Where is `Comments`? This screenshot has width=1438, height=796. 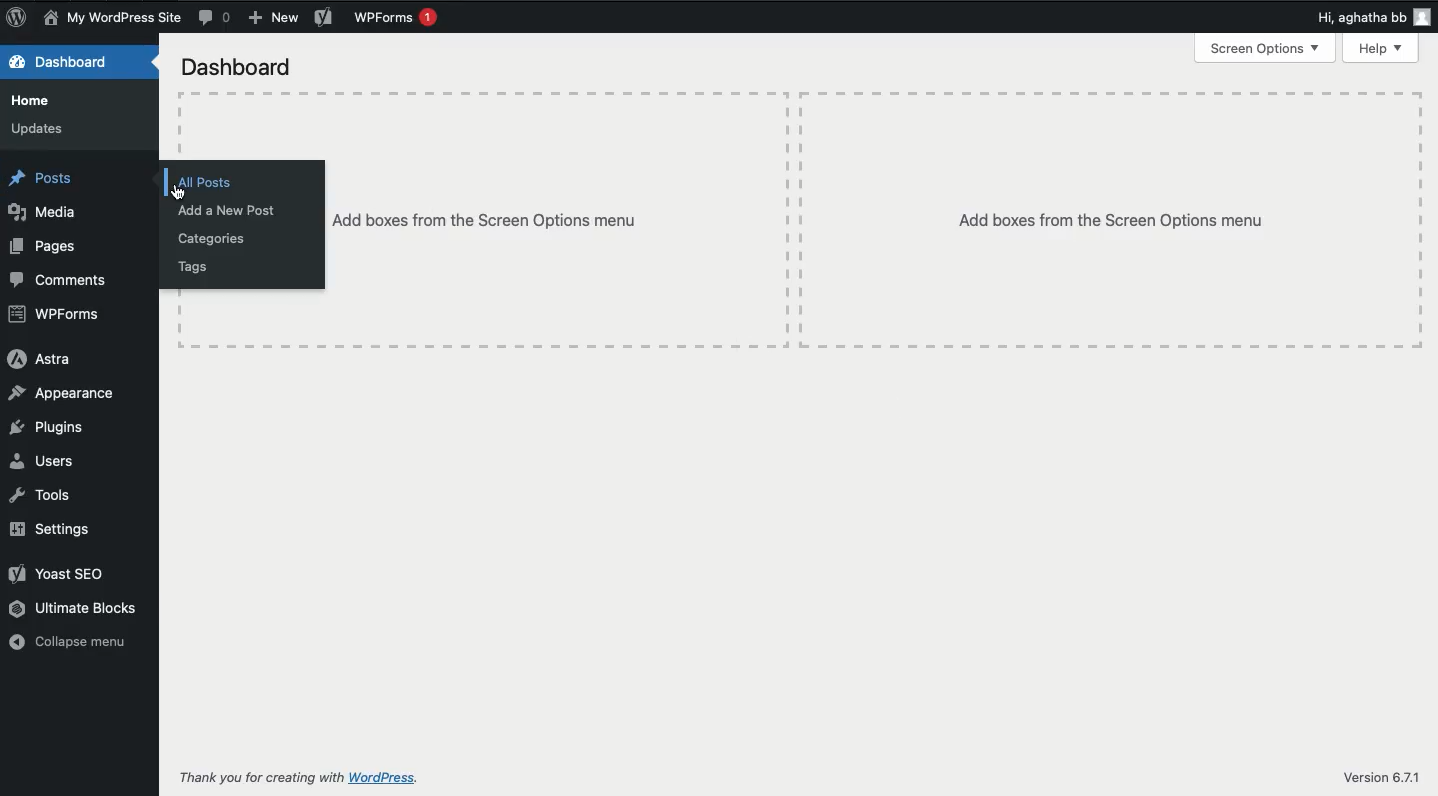 Comments is located at coordinates (63, 283).